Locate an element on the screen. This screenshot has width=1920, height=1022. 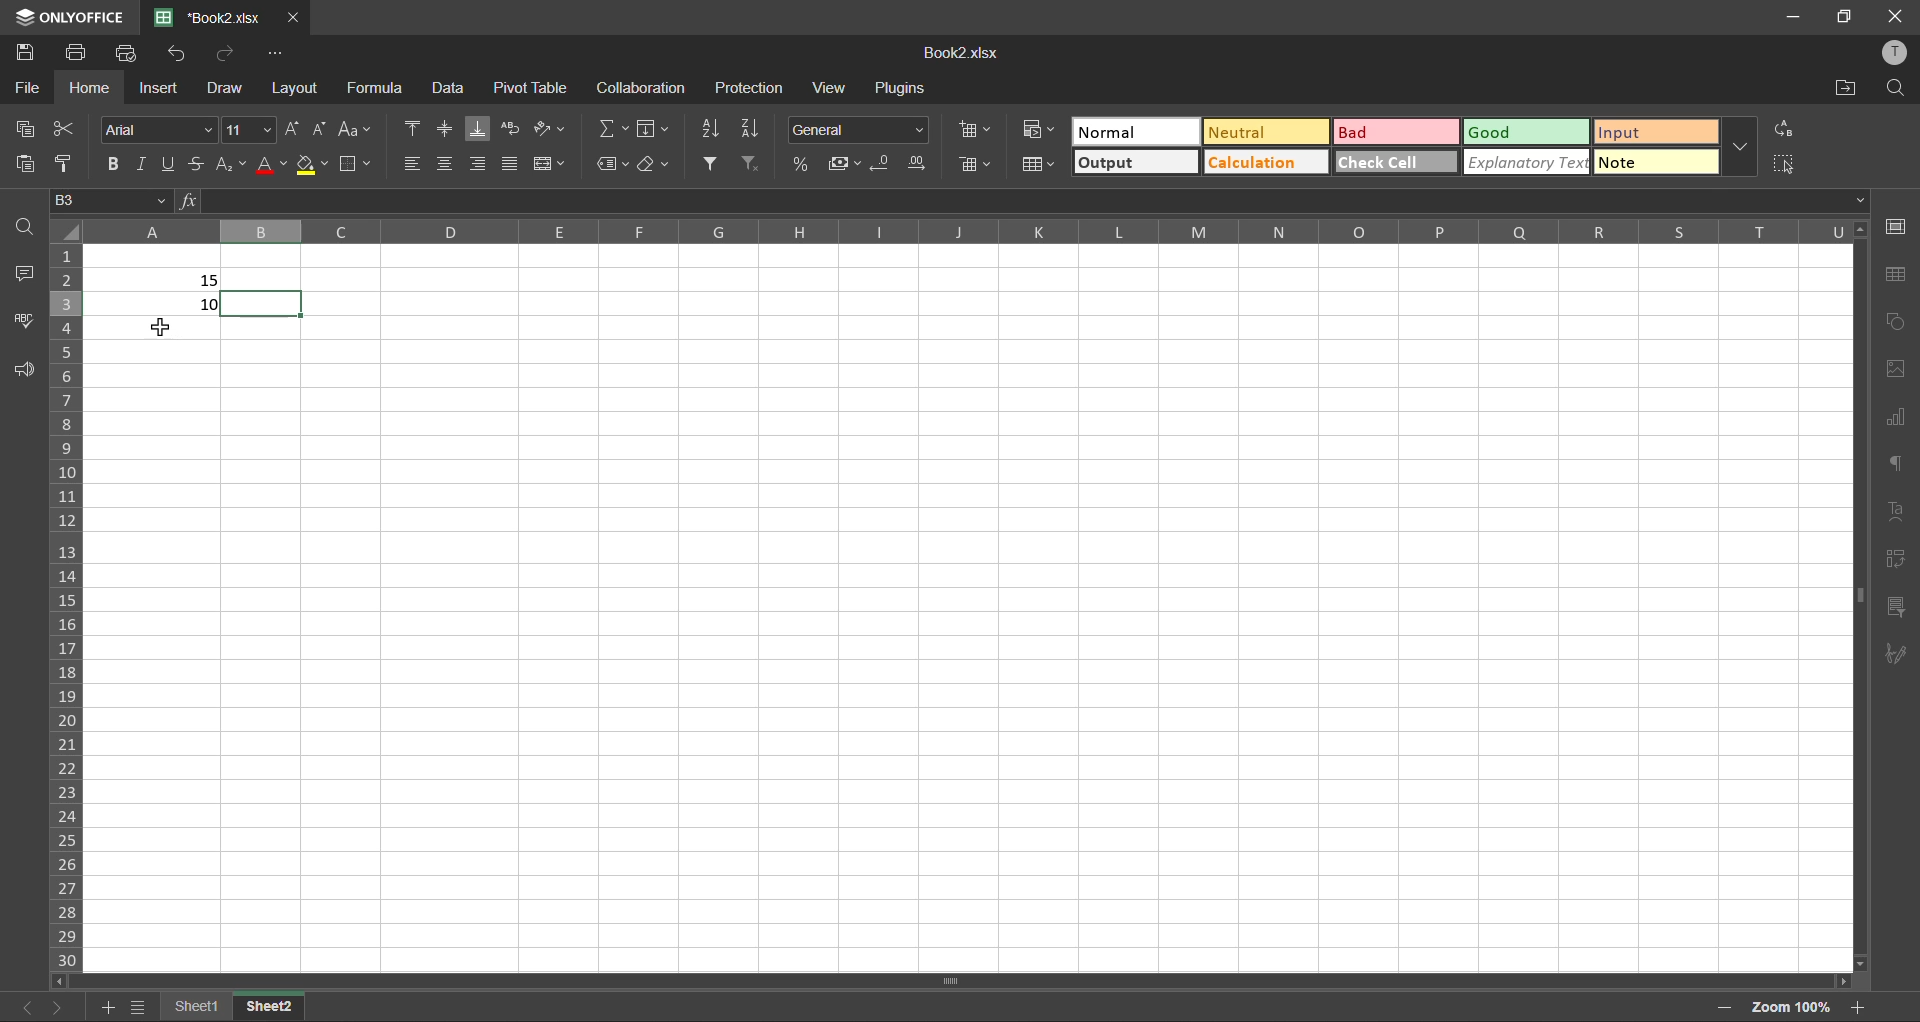
decrease decimal is located at coordinates (886, 164).